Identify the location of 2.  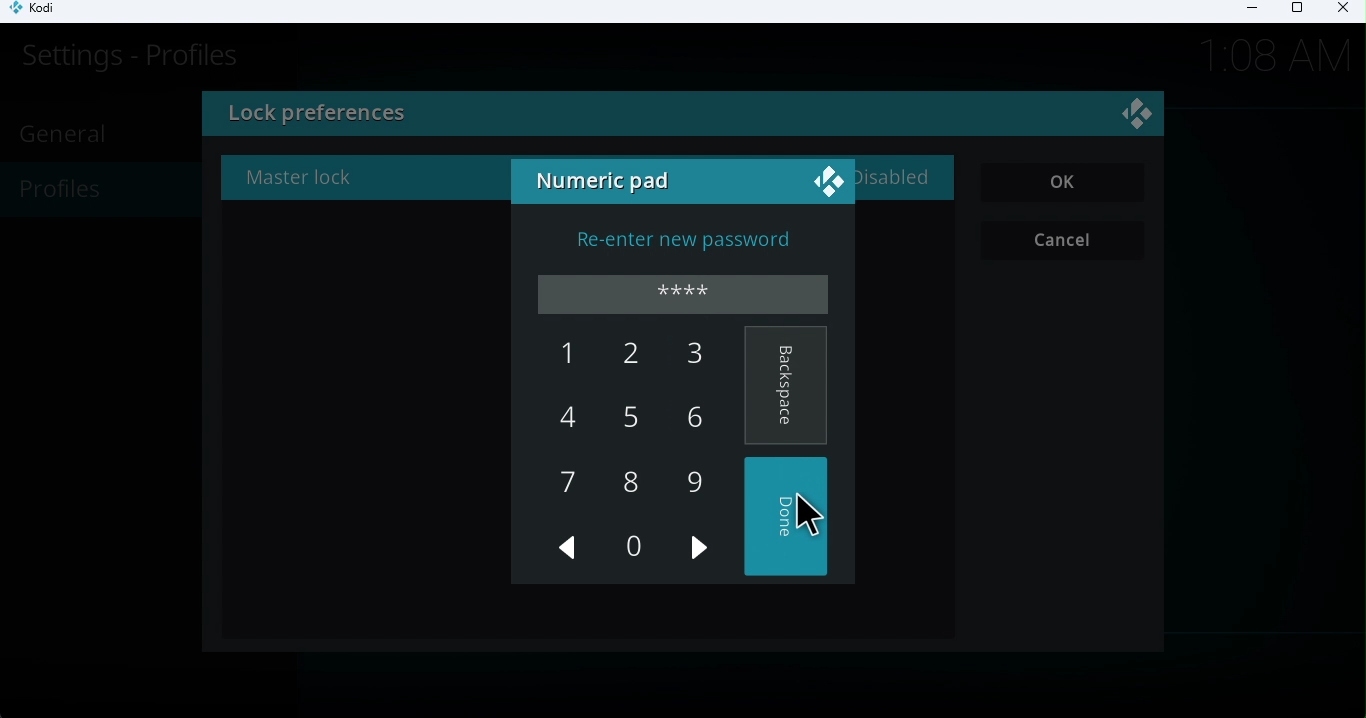
(629, 362).